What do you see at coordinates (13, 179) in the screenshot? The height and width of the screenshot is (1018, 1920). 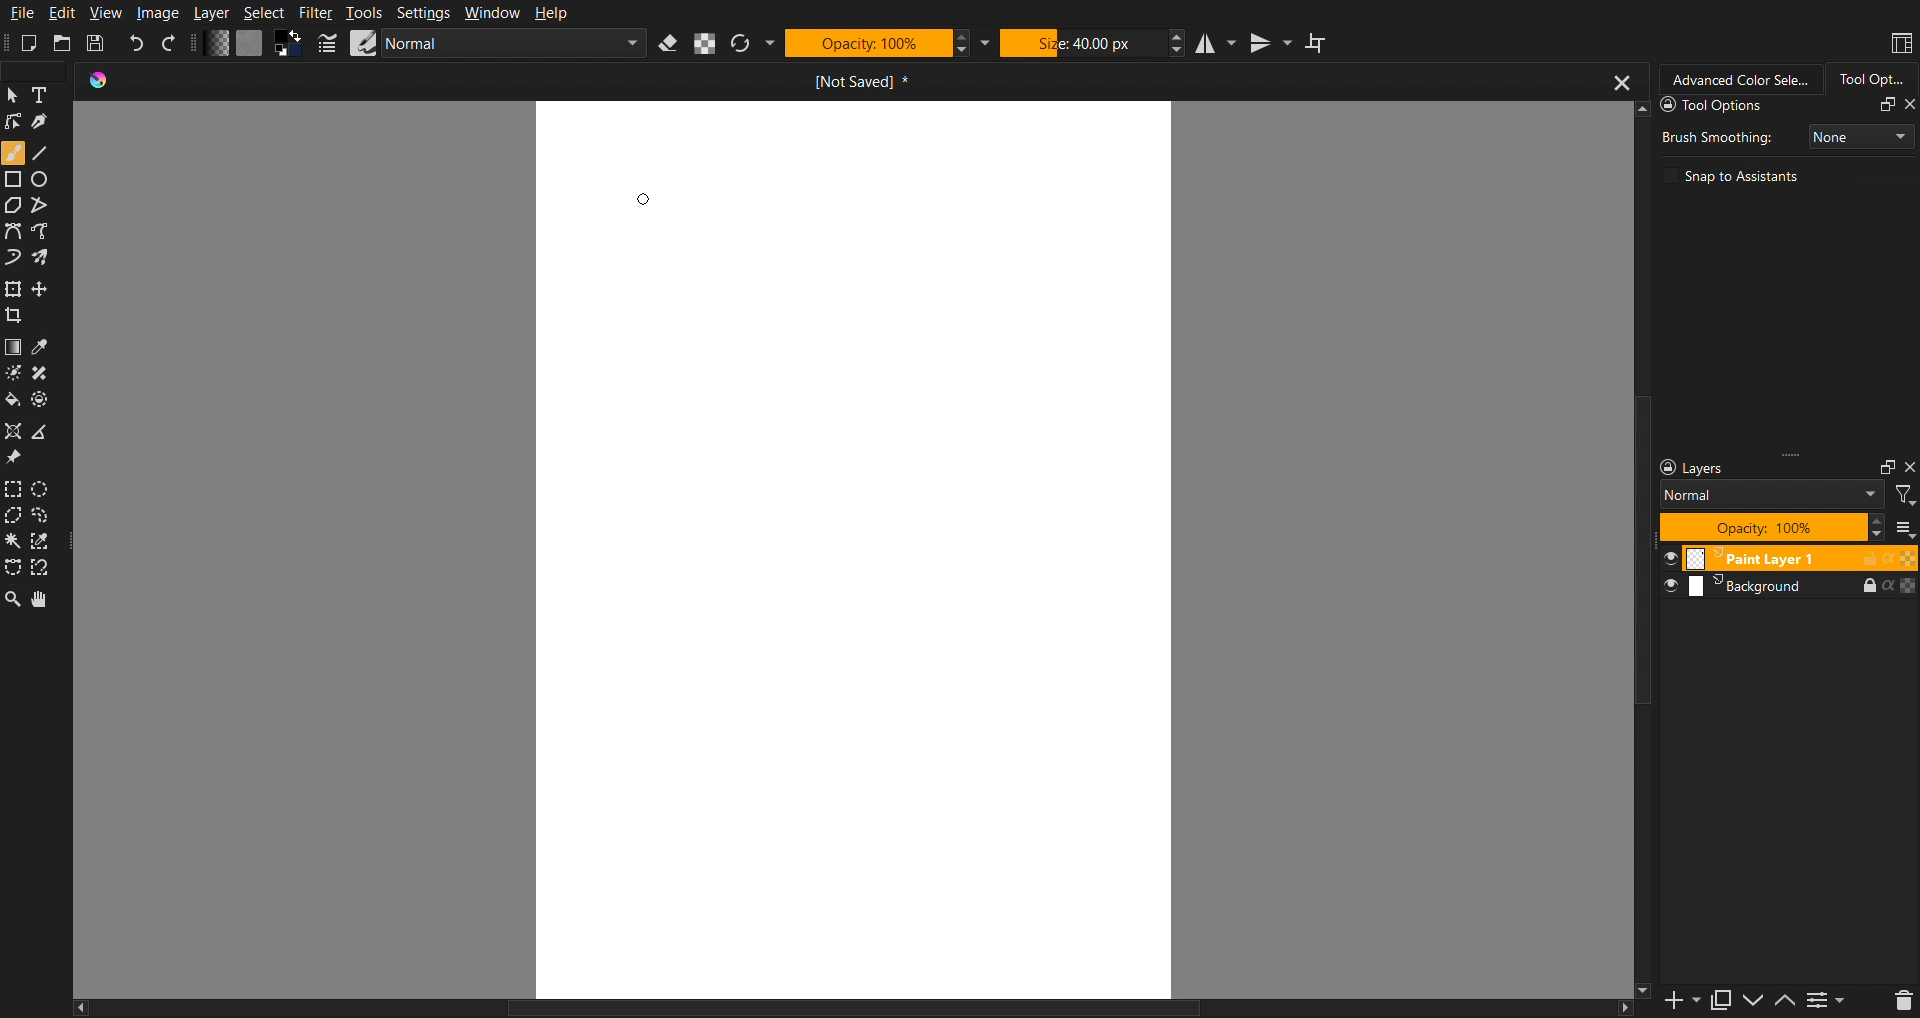 I see `Square` at bounding box center [13, 179].